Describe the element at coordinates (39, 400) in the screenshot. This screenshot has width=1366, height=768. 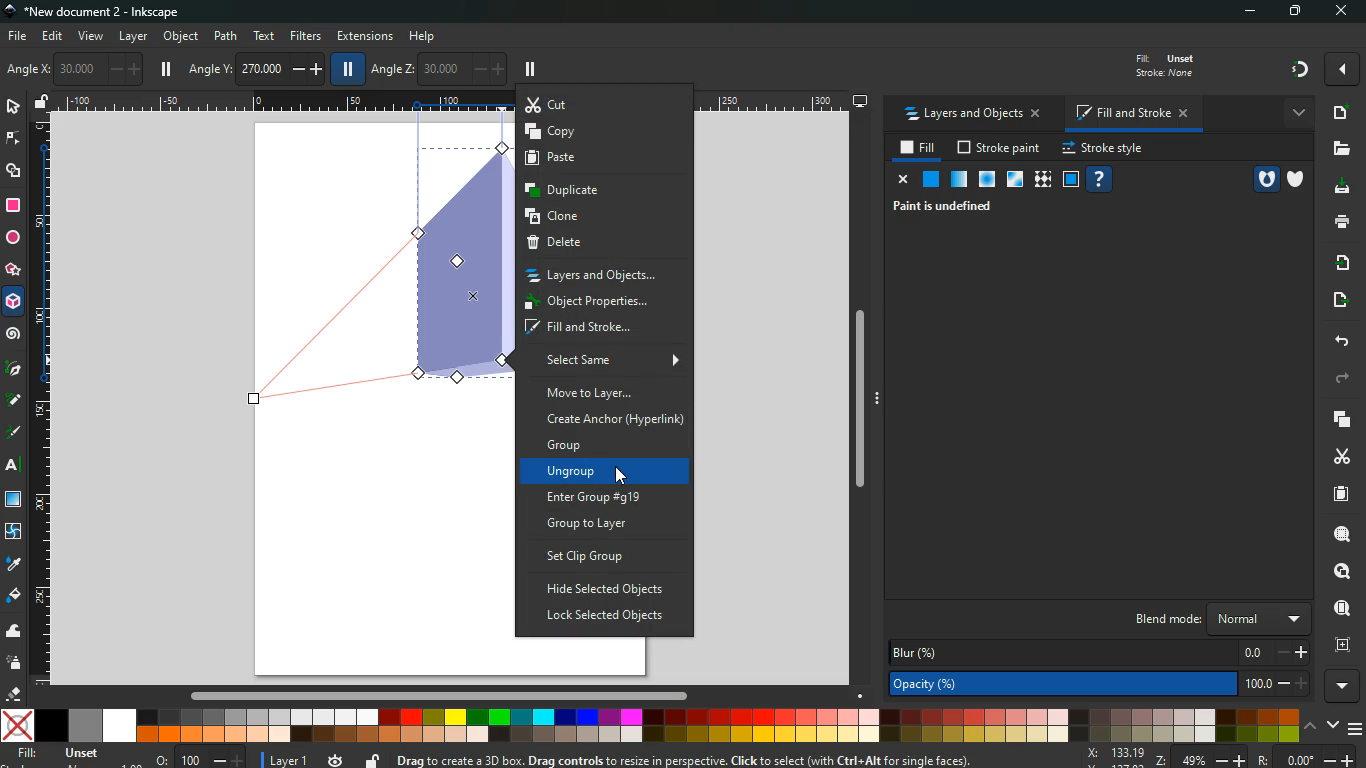
I see `Ruler` at that location.